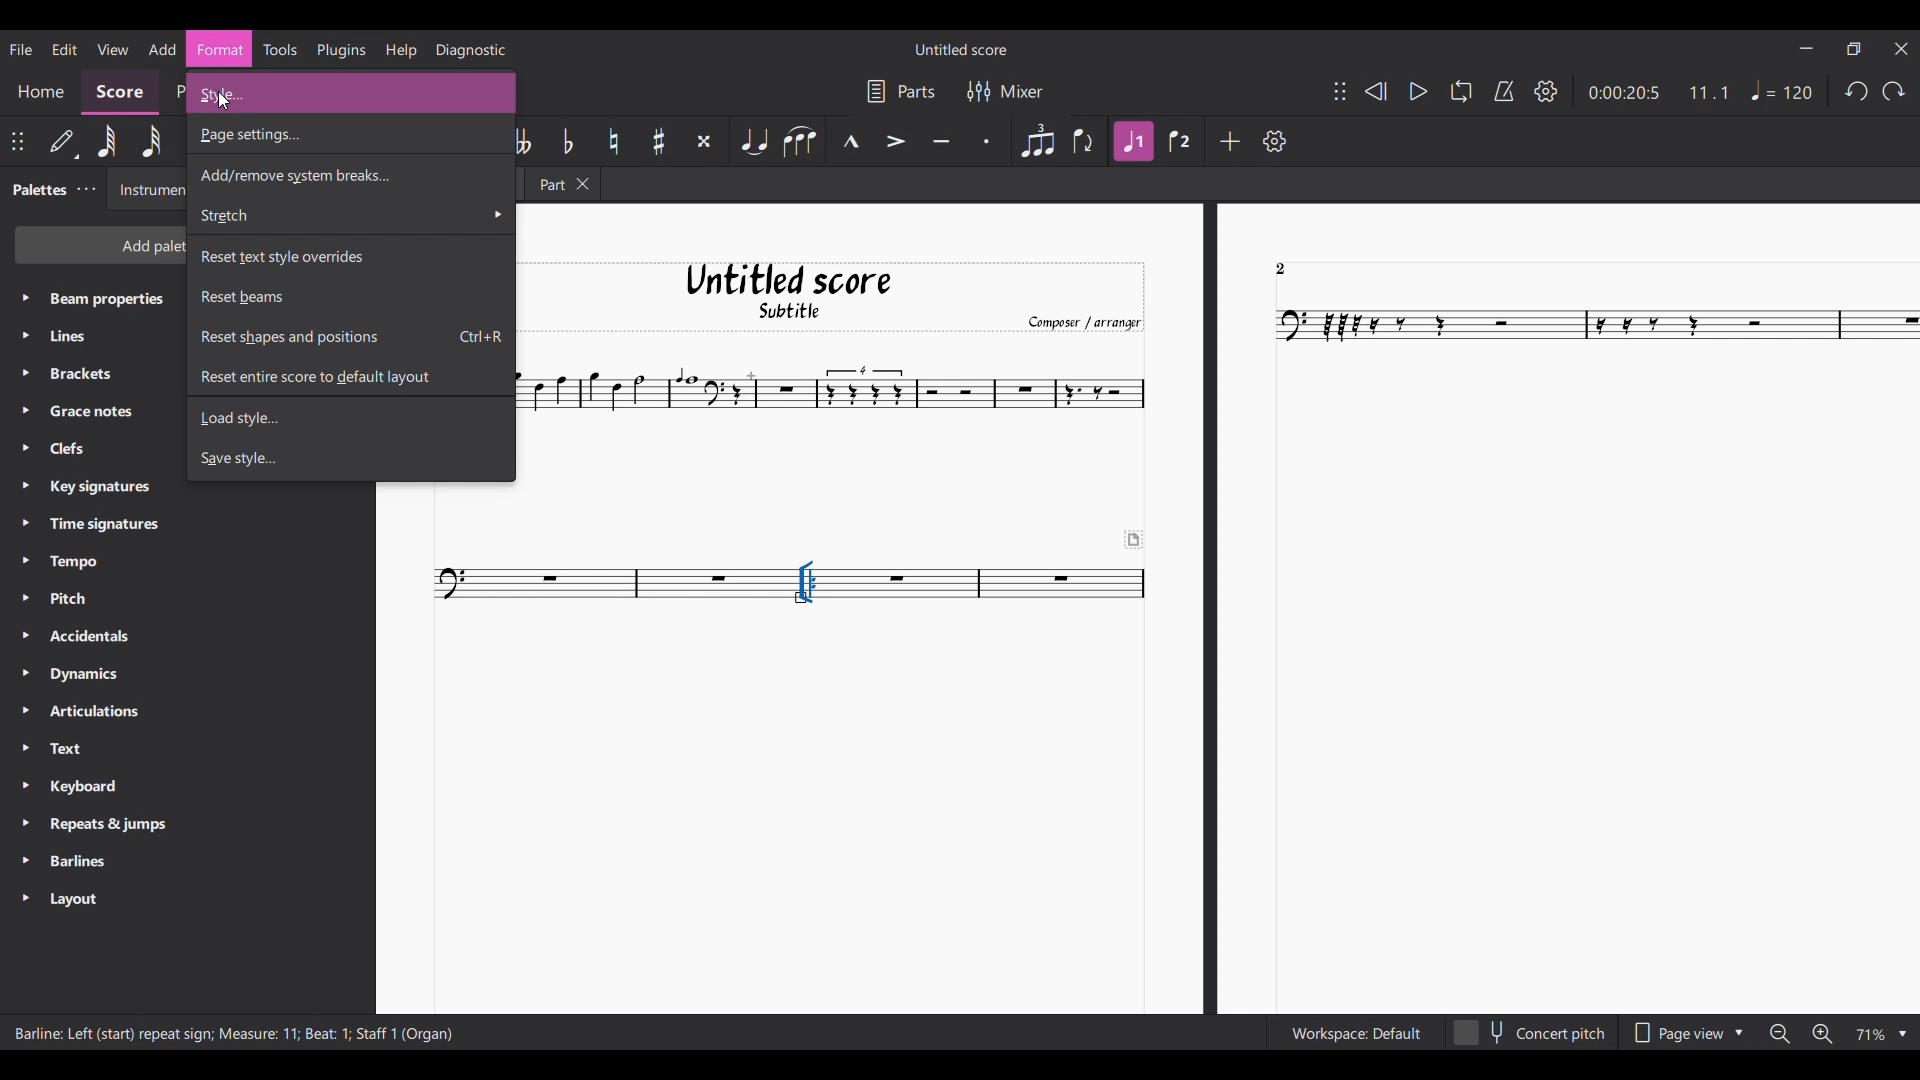  Describe the element at coordinates (341, 51) in the screenshot. I see `Plugins menu` at that location.